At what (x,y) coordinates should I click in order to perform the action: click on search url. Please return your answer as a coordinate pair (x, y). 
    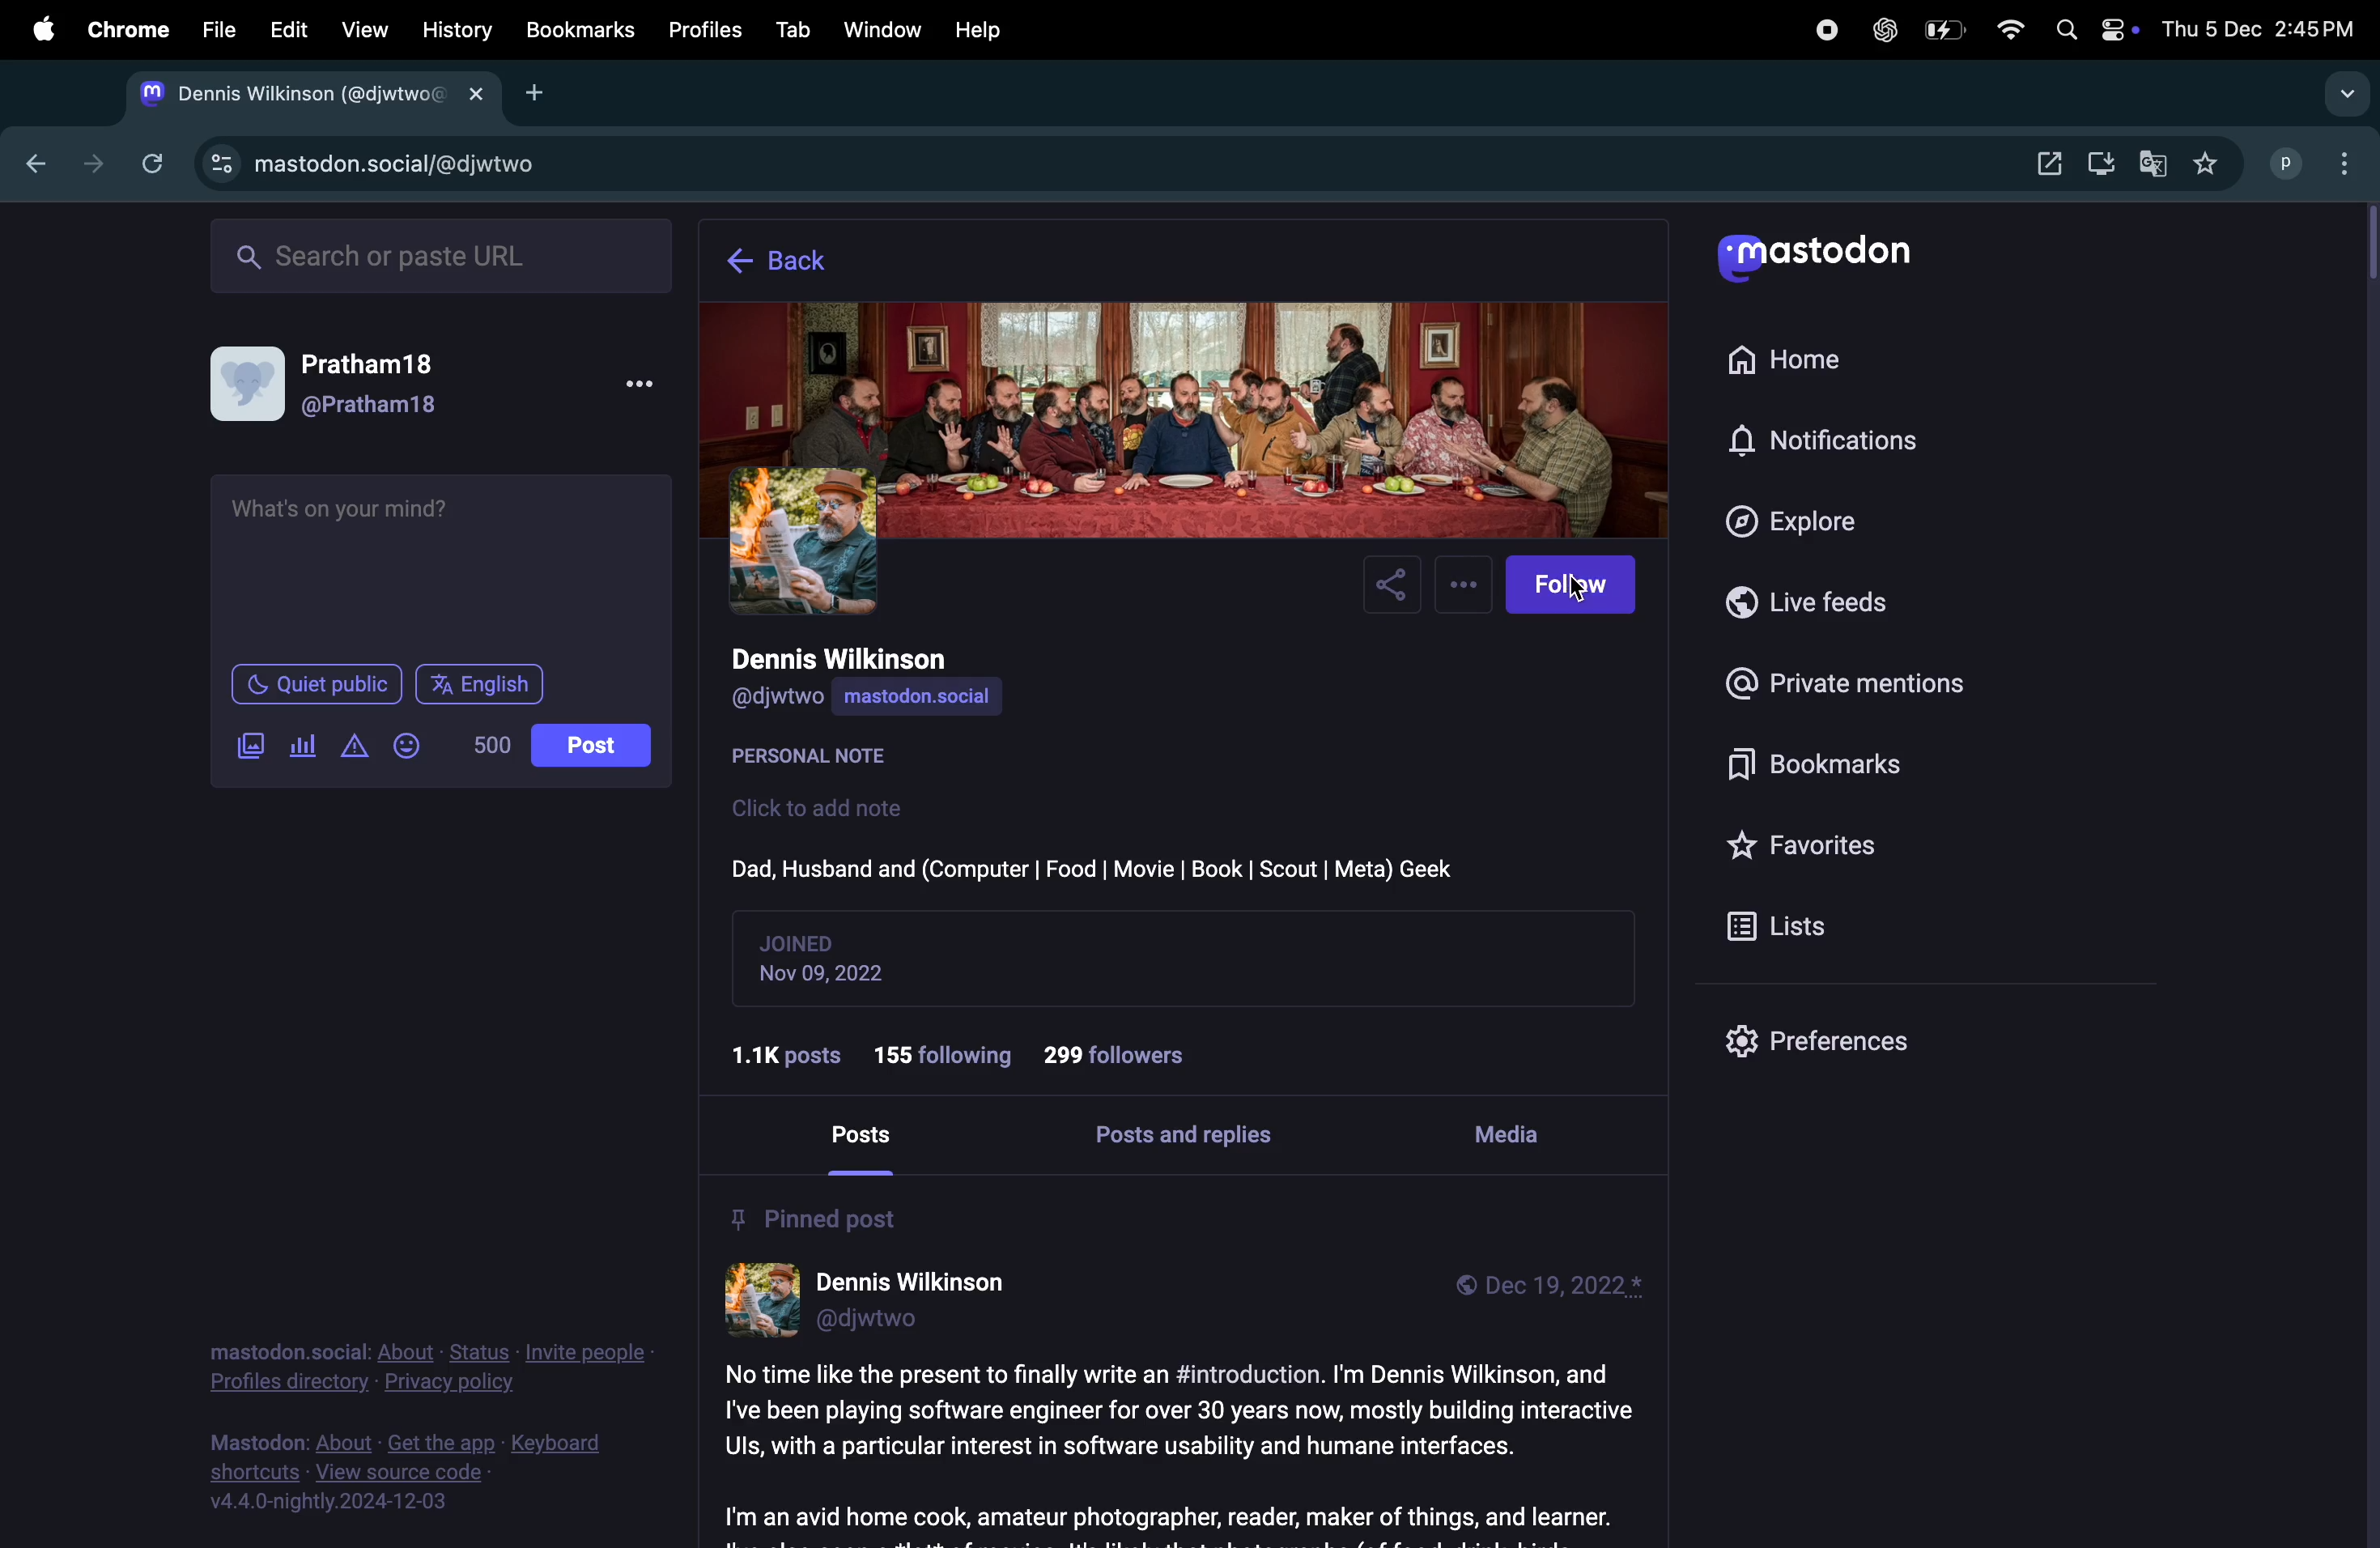
    Looking at the image, I should click on (433, 258).